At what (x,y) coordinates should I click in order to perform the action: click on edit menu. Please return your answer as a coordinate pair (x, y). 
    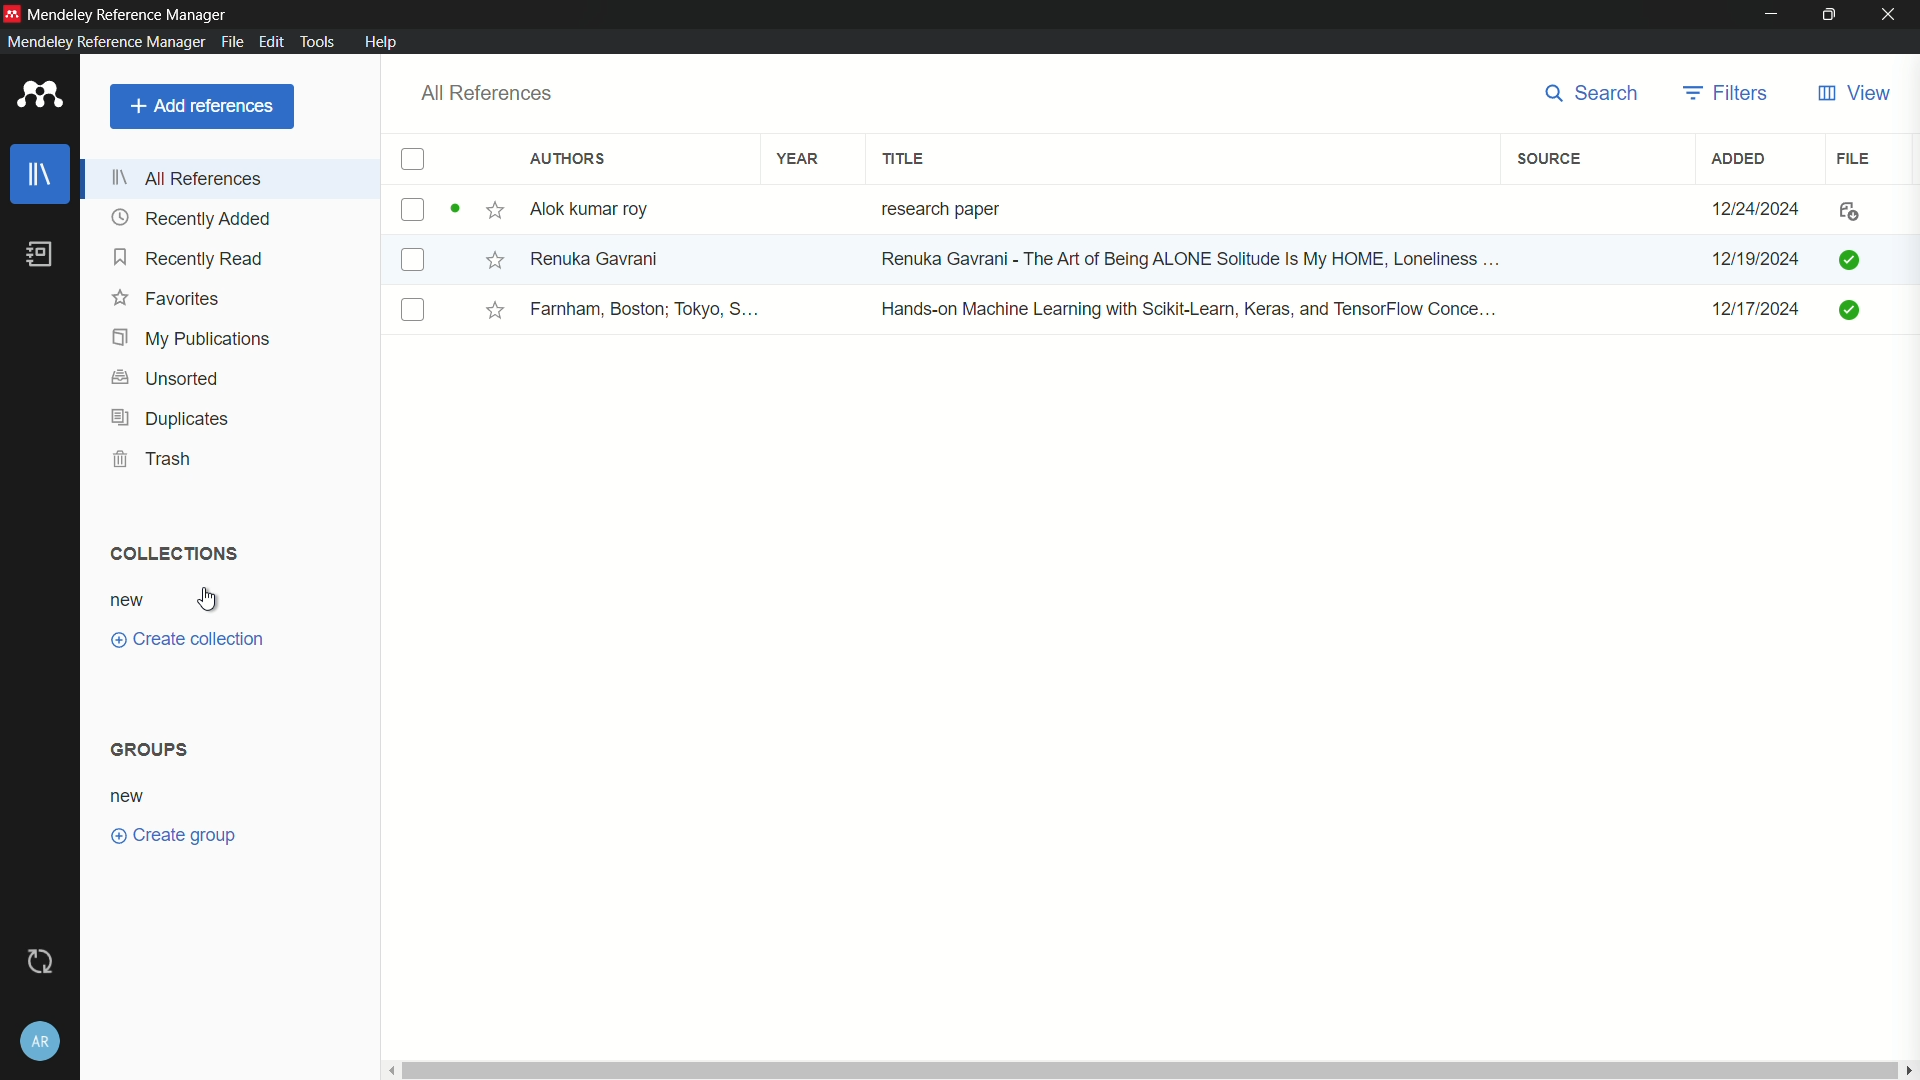
    Looking at the image, I should click on (270, 41).